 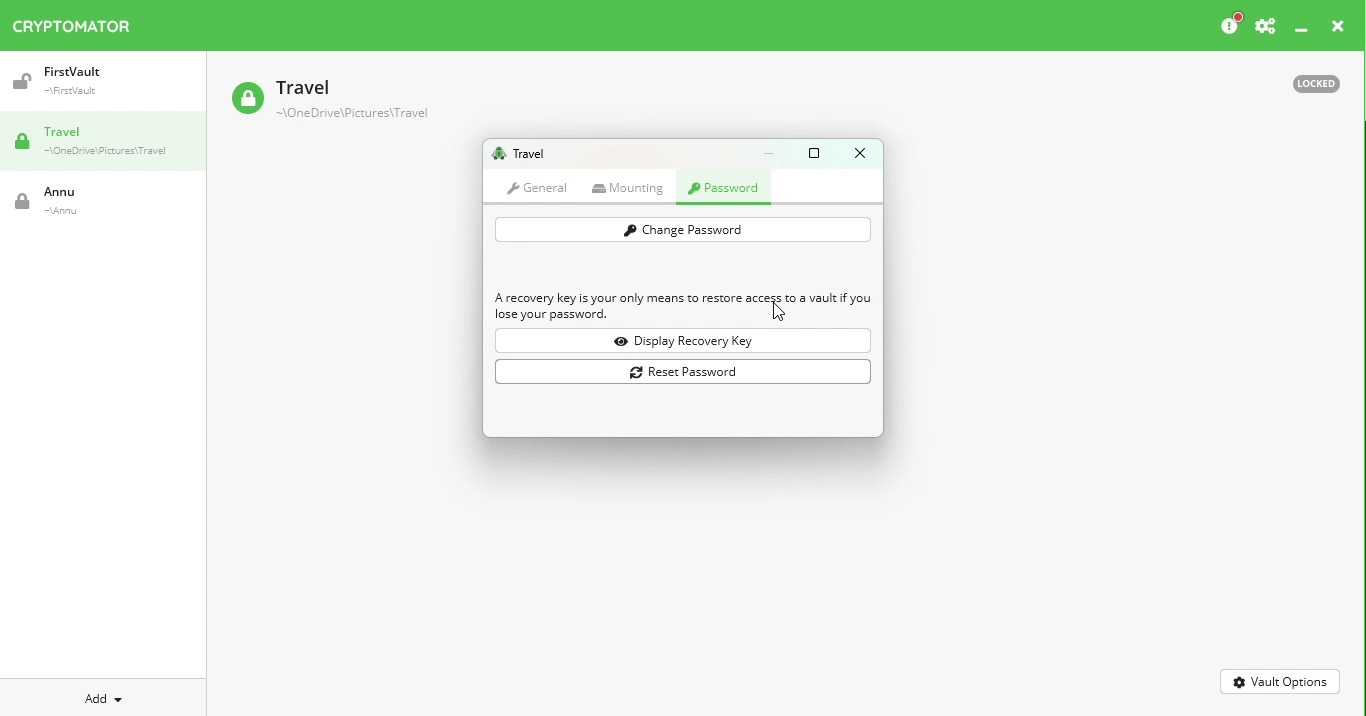 I want to click on Please consider donating, so click(x=1229, y=25).